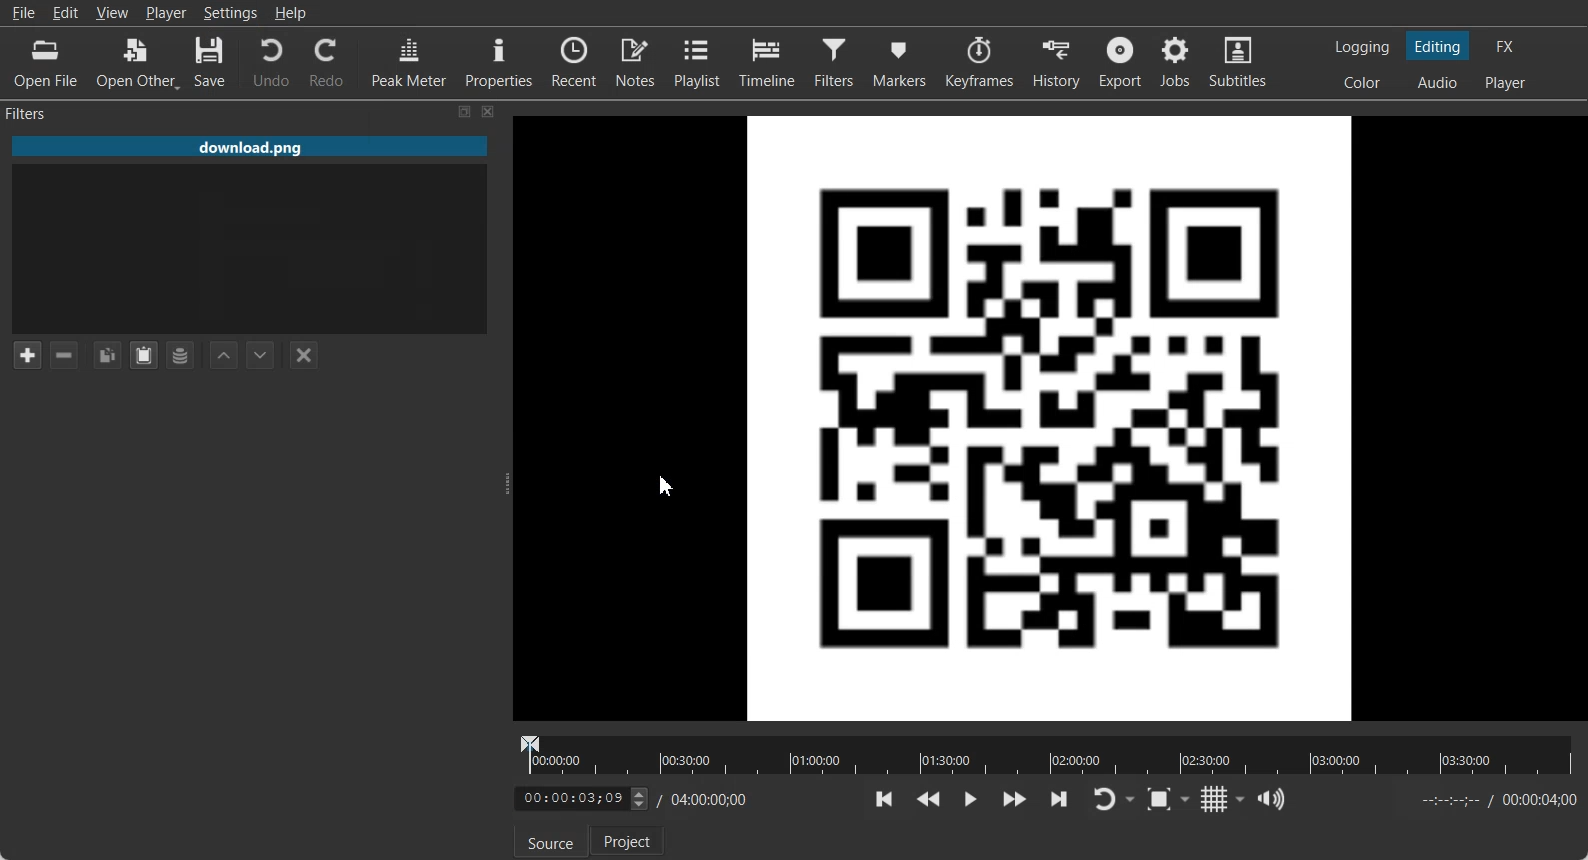 This screenshot has height=860, width=1588. I want to click on Switch to the Audio layout, so click(1437, 82).